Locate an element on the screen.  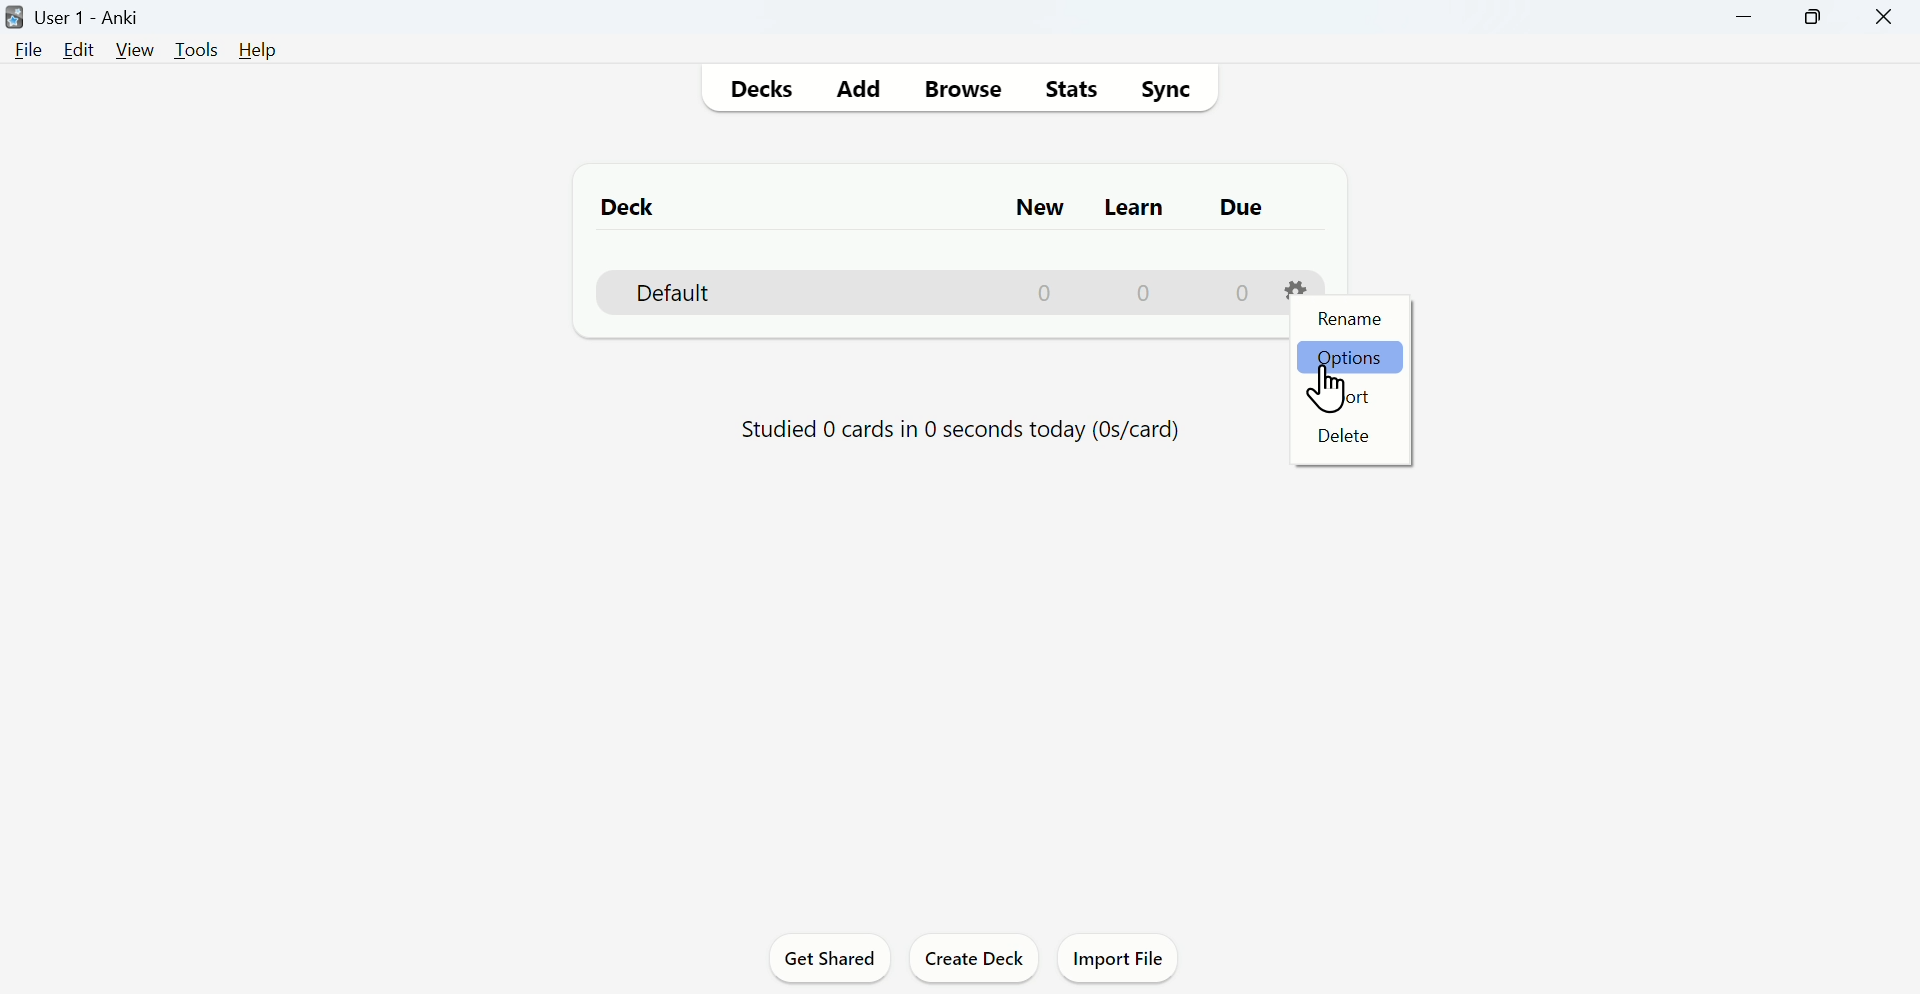
Settings is located at coordinates (1298, 289).